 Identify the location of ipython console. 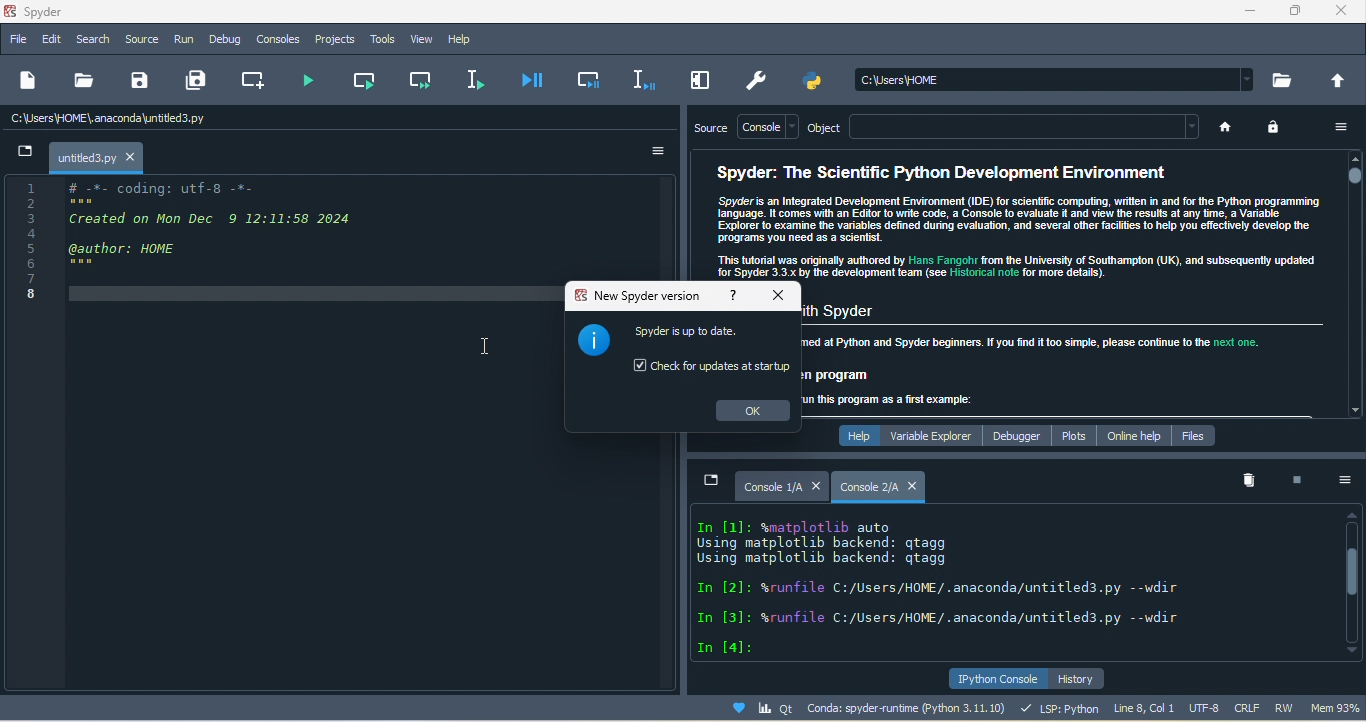
(996, 678).